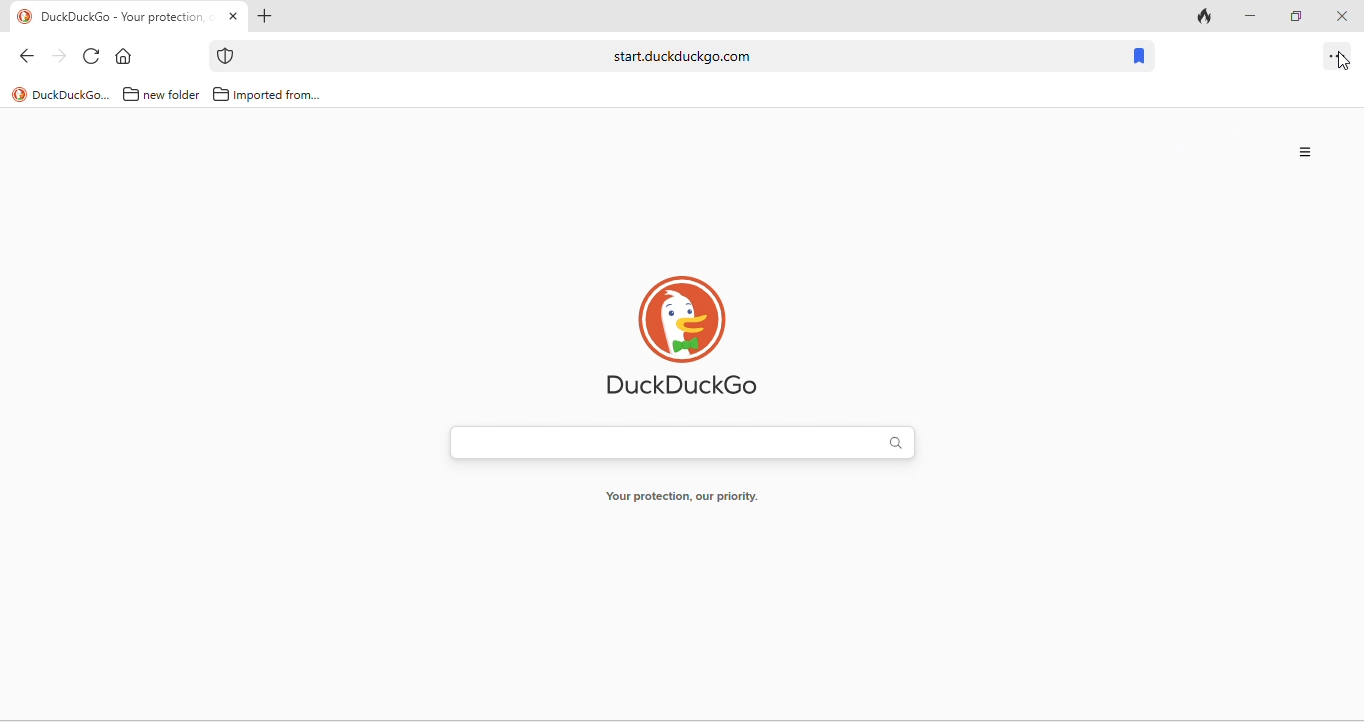 The width and height of the screenshot is (1364, 722). Describe the element at coordinates (680, 56) in the screenshot. I see `start.duckduckgo.com` at that location.